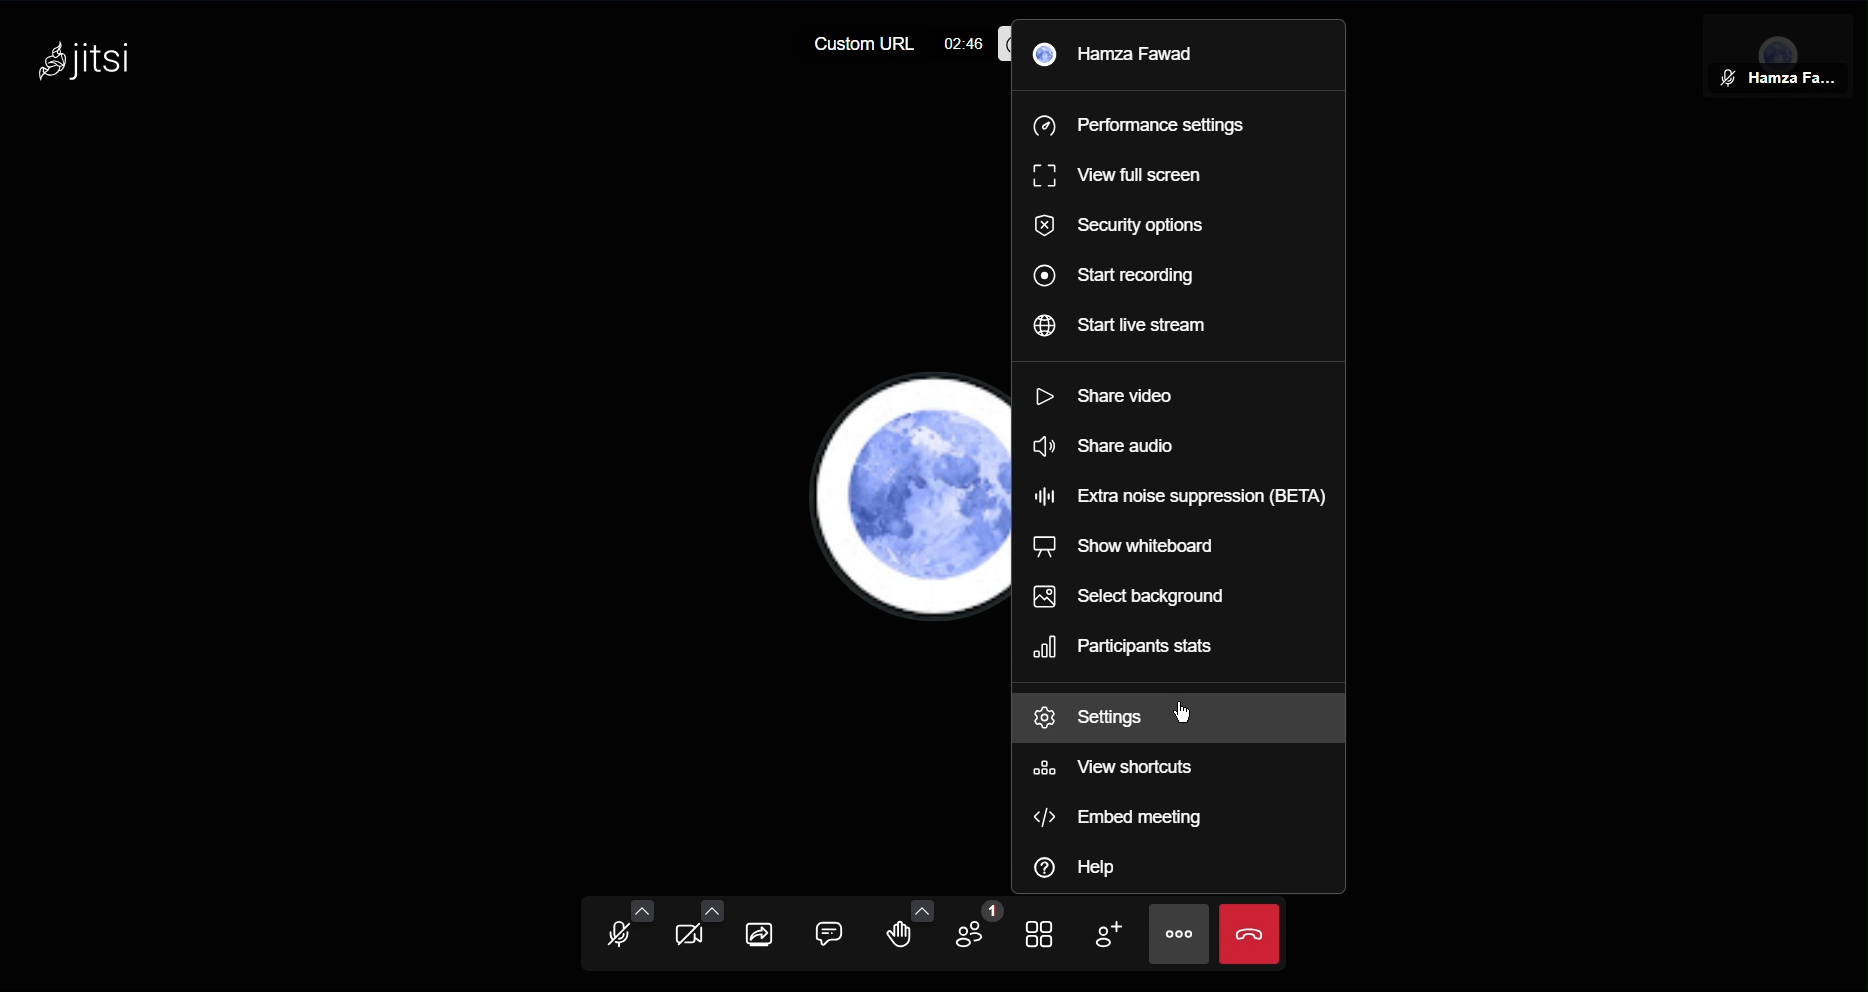 The image size is (1868, 992). I want to click on Custom URL, so click(860, 45).